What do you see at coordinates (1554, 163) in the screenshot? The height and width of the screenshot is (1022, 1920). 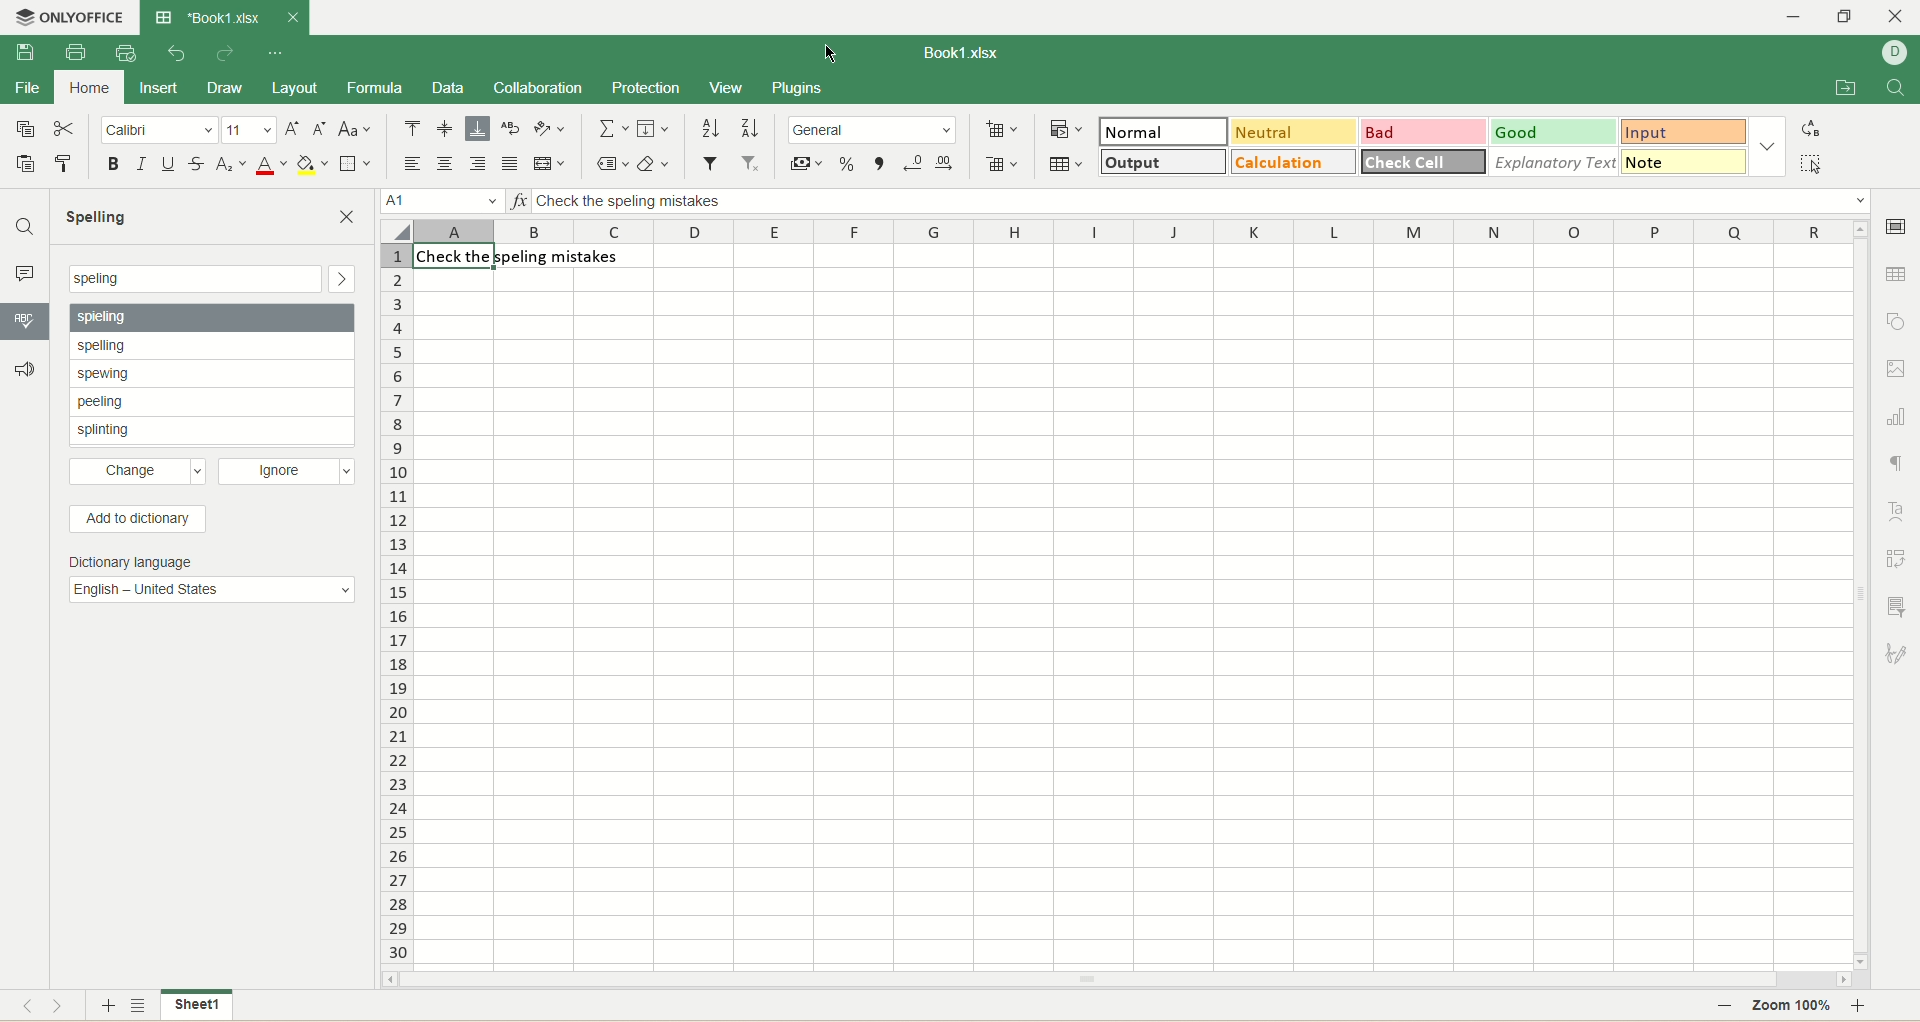 I see `explanatory text` at bounding box center [1554, 163].